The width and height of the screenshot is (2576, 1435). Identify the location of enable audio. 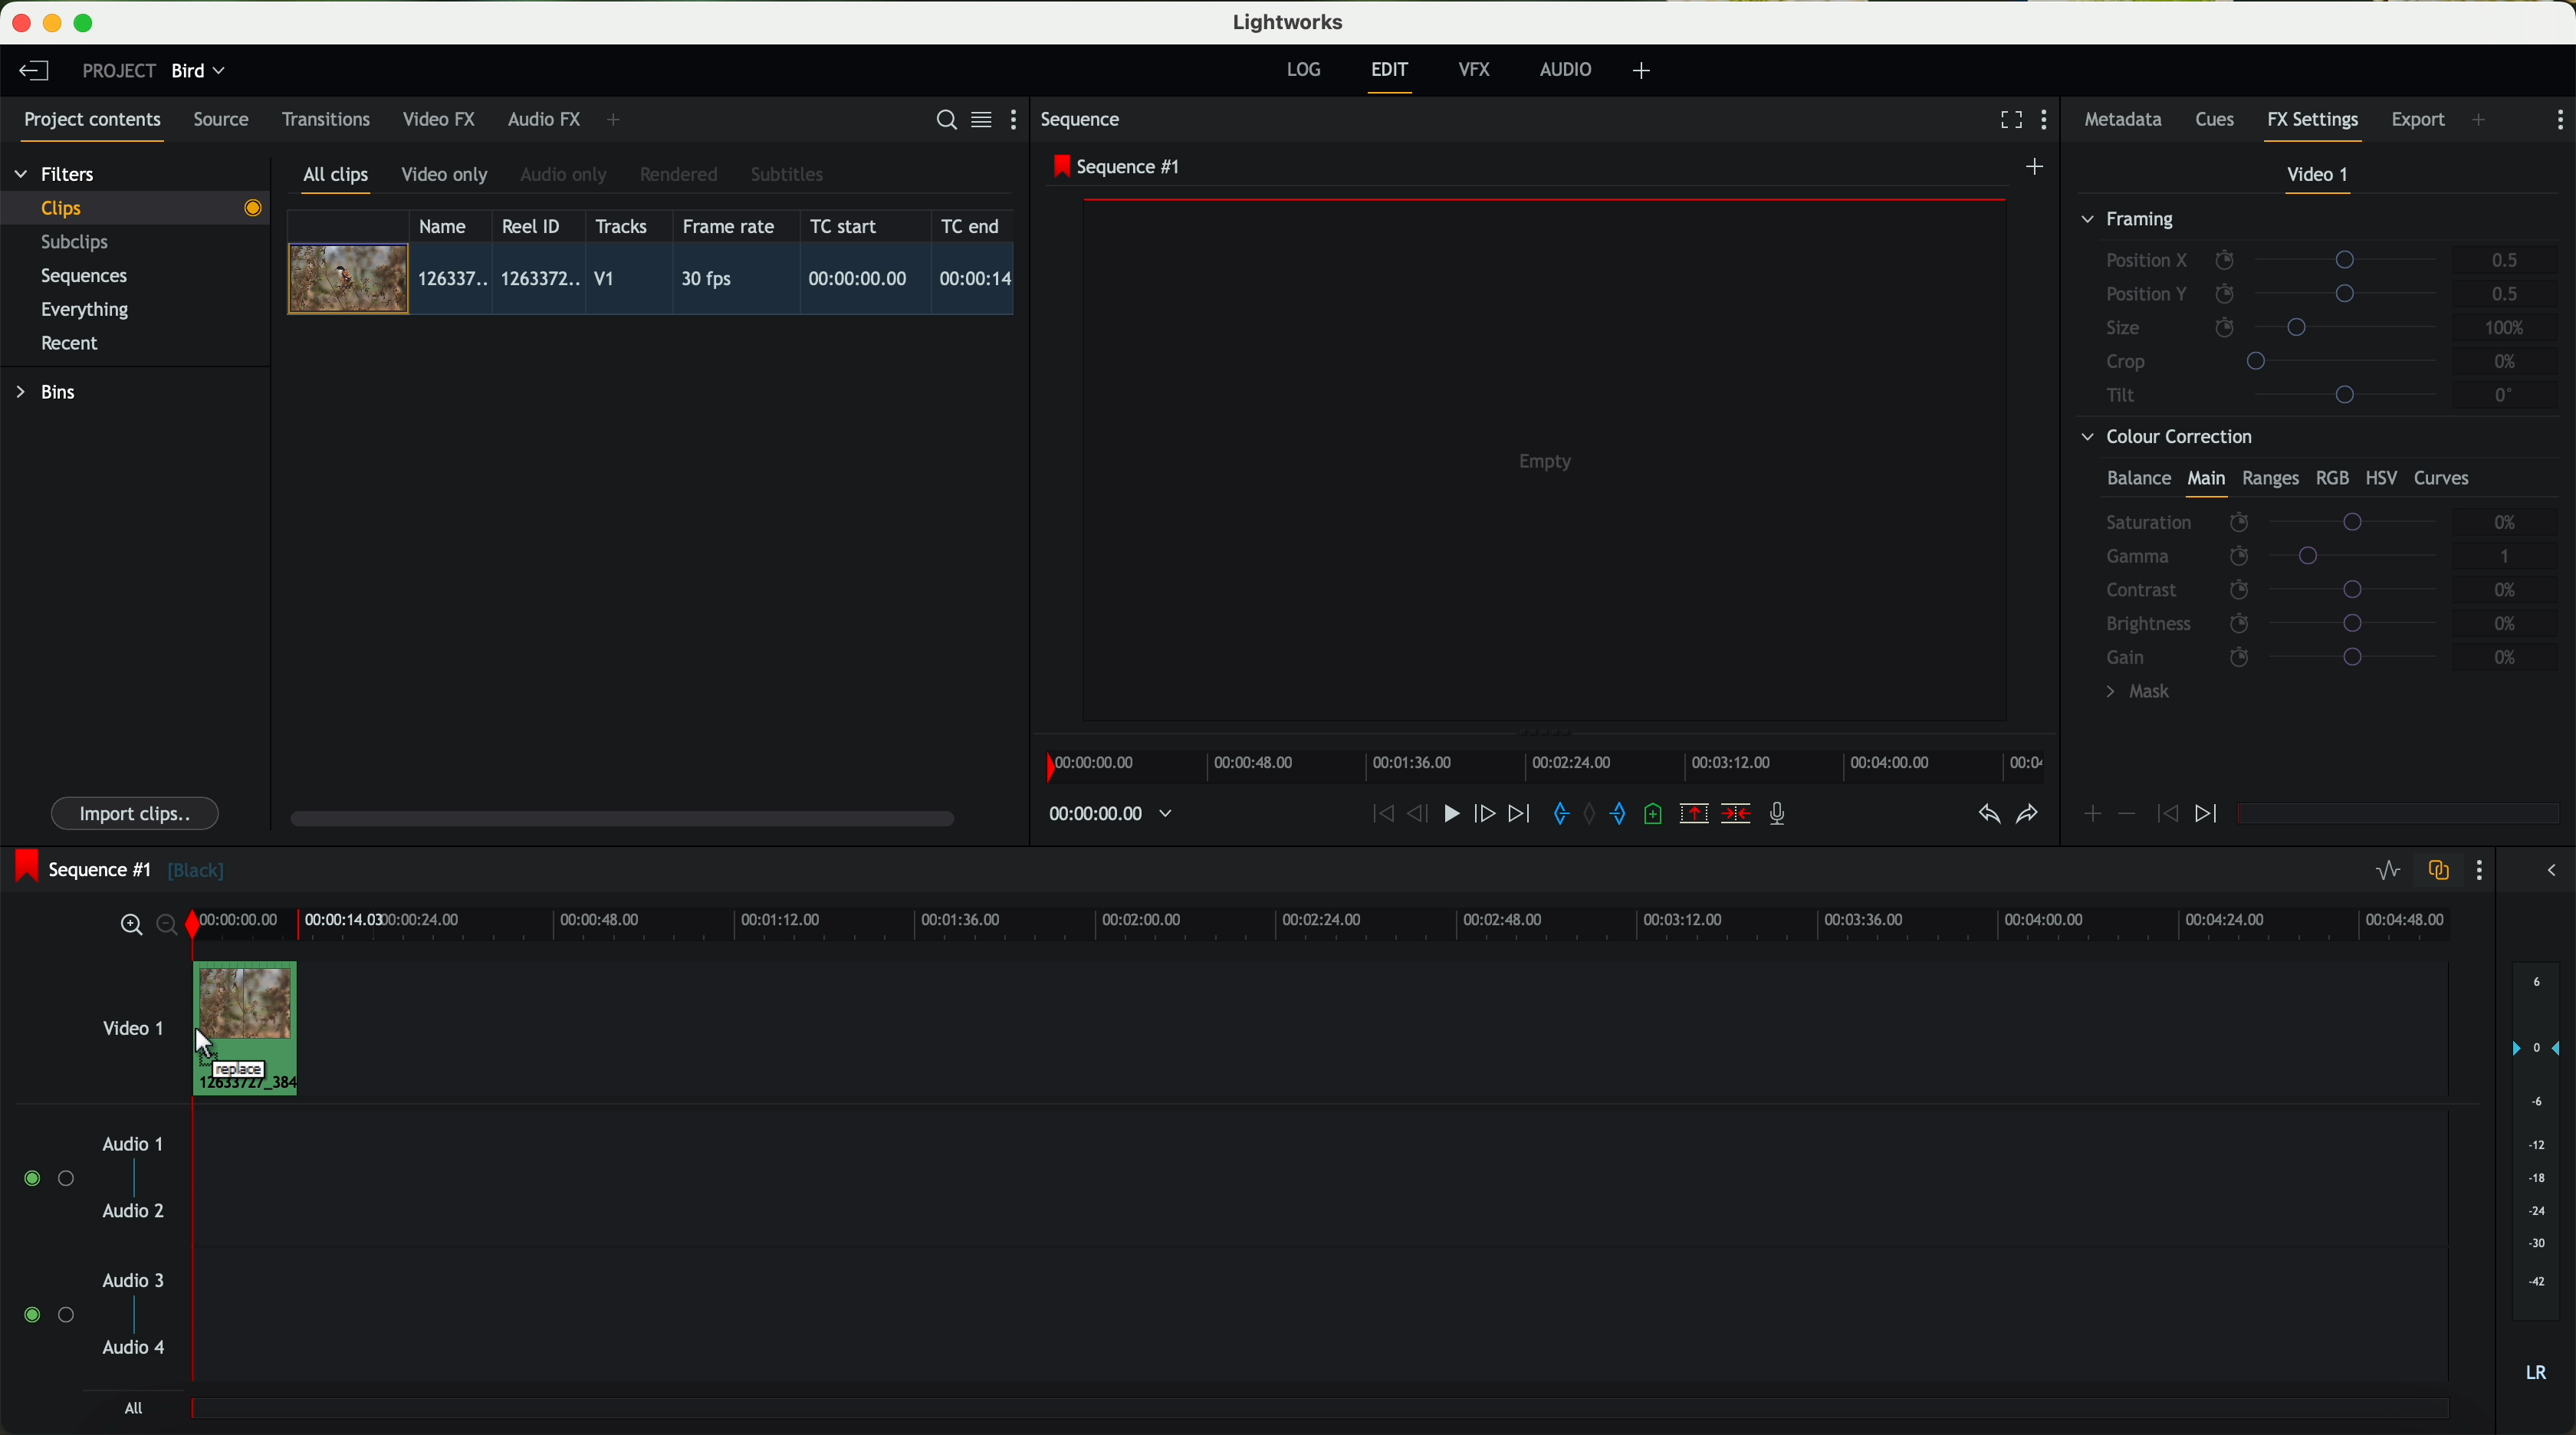
(47, 1314).